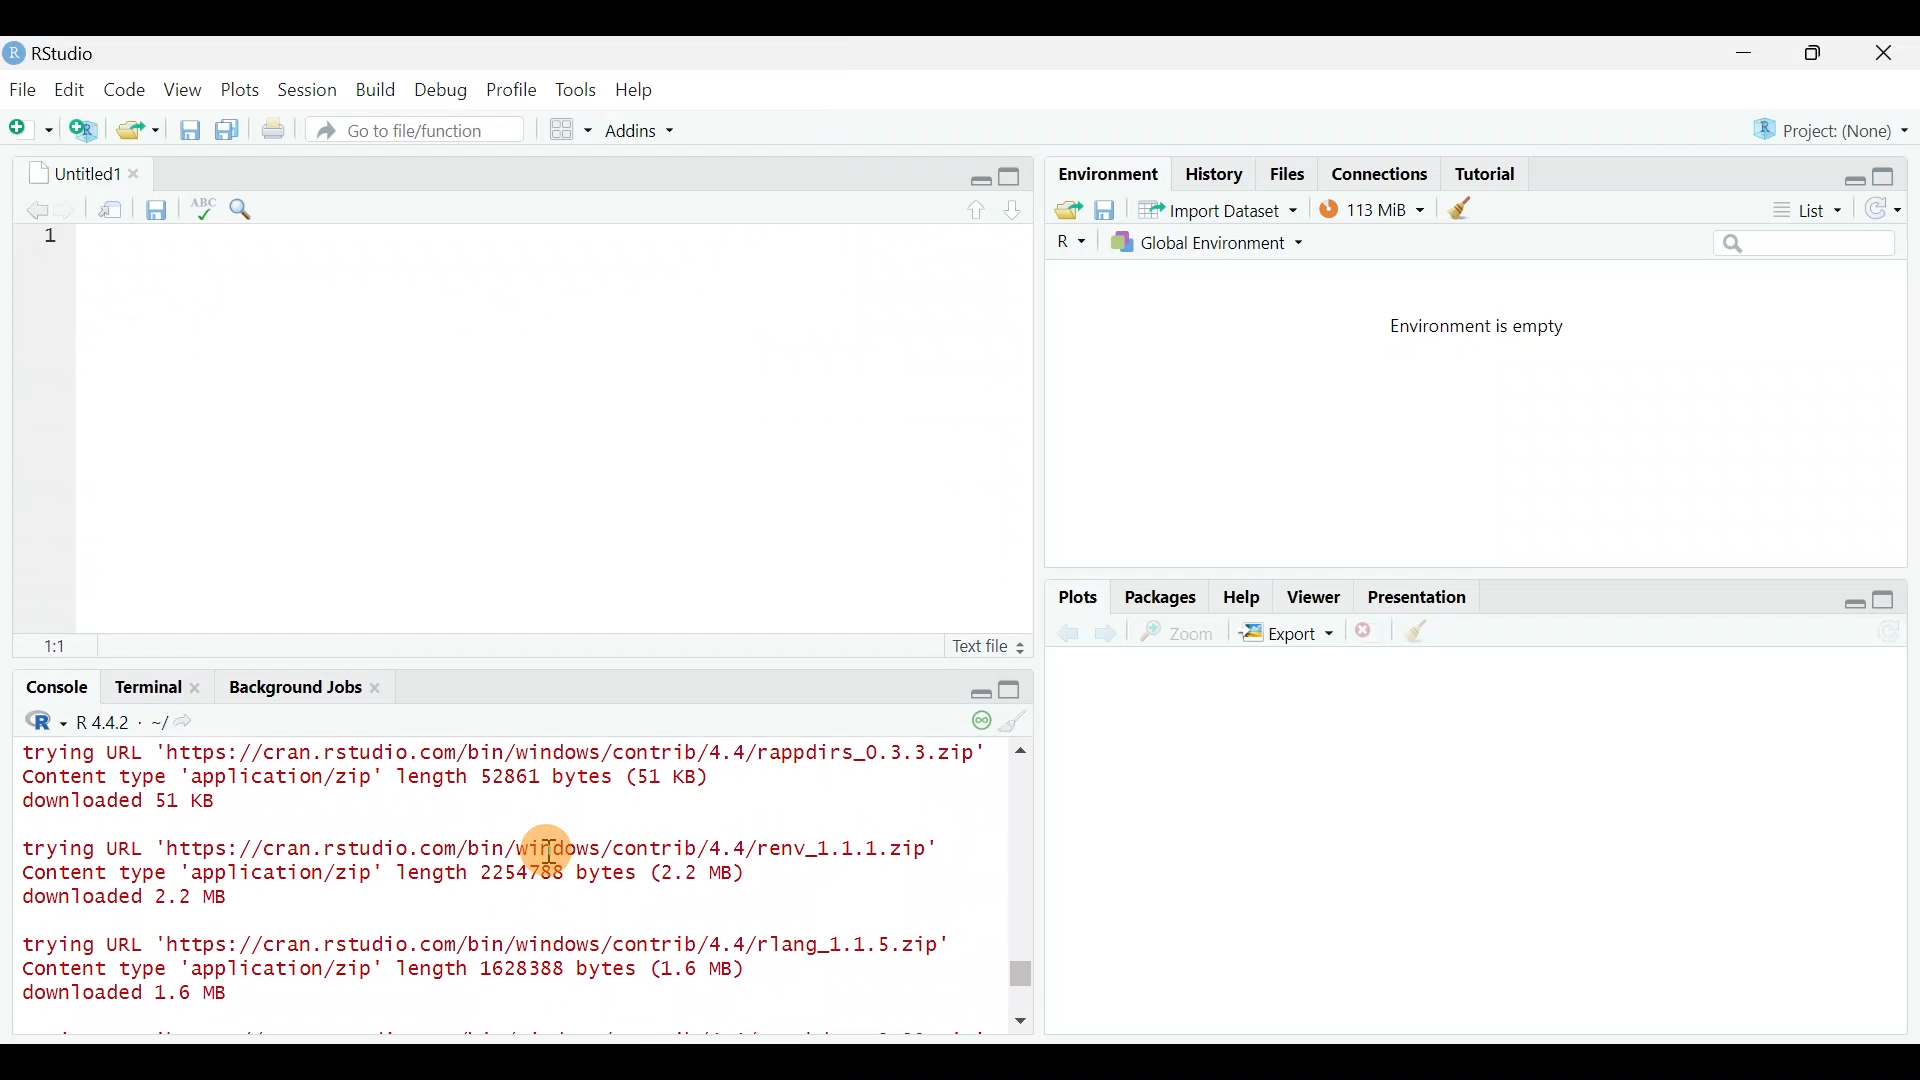 This screenshot has width=1920, height=1080. Describe the element at coordinates (1079, 598) in the screenshot. I see `Plots` at that location.